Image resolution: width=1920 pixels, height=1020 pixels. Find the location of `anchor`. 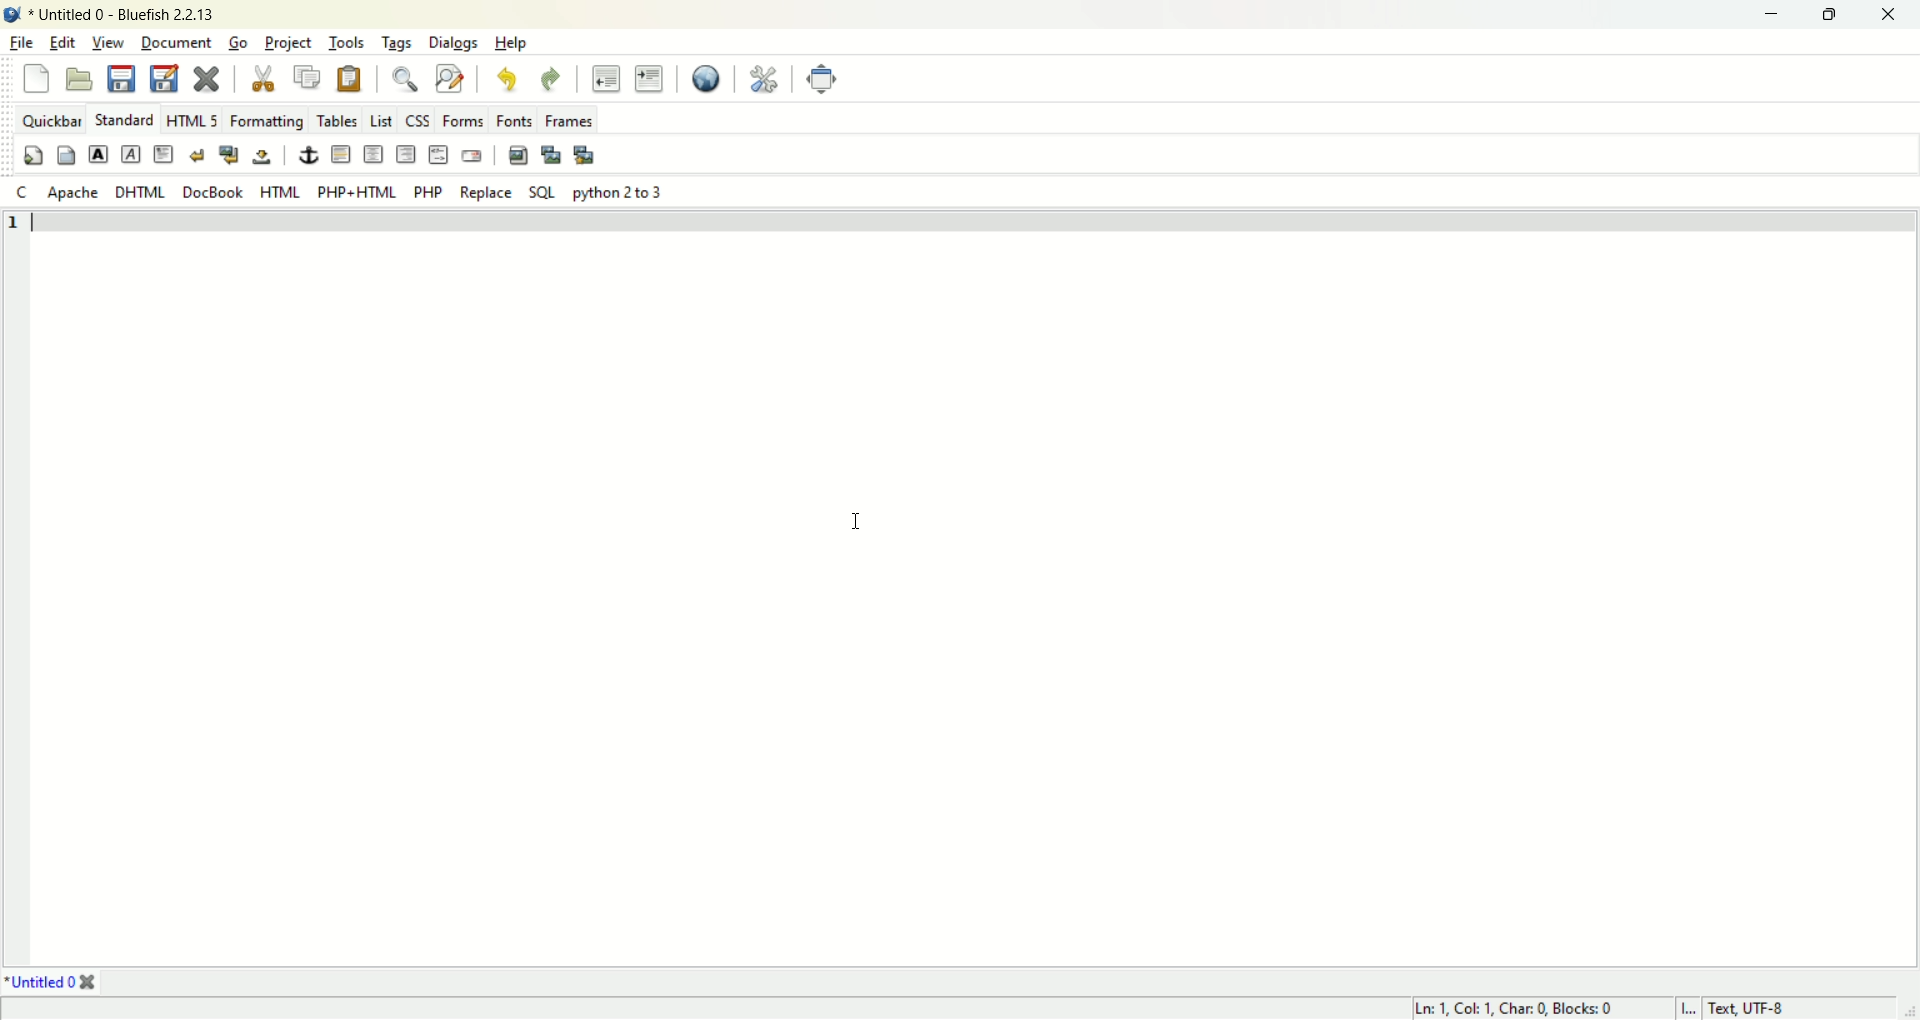

anchor is located at coordinates (305, 156).